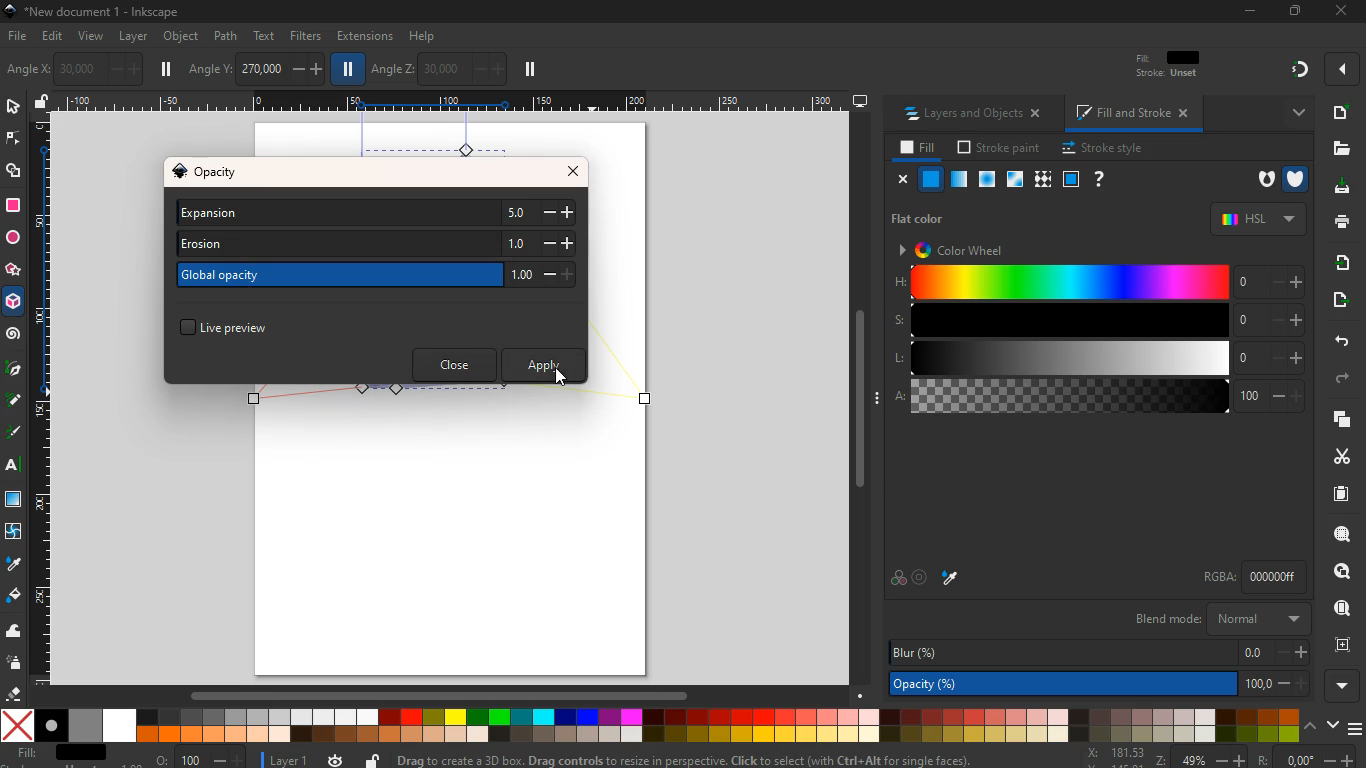 The height and width of the screenshot is (768, 1366). What do you see at coordinates (13, 370) in the screenshot?
I see `pic` at bounding box center [13, 370].